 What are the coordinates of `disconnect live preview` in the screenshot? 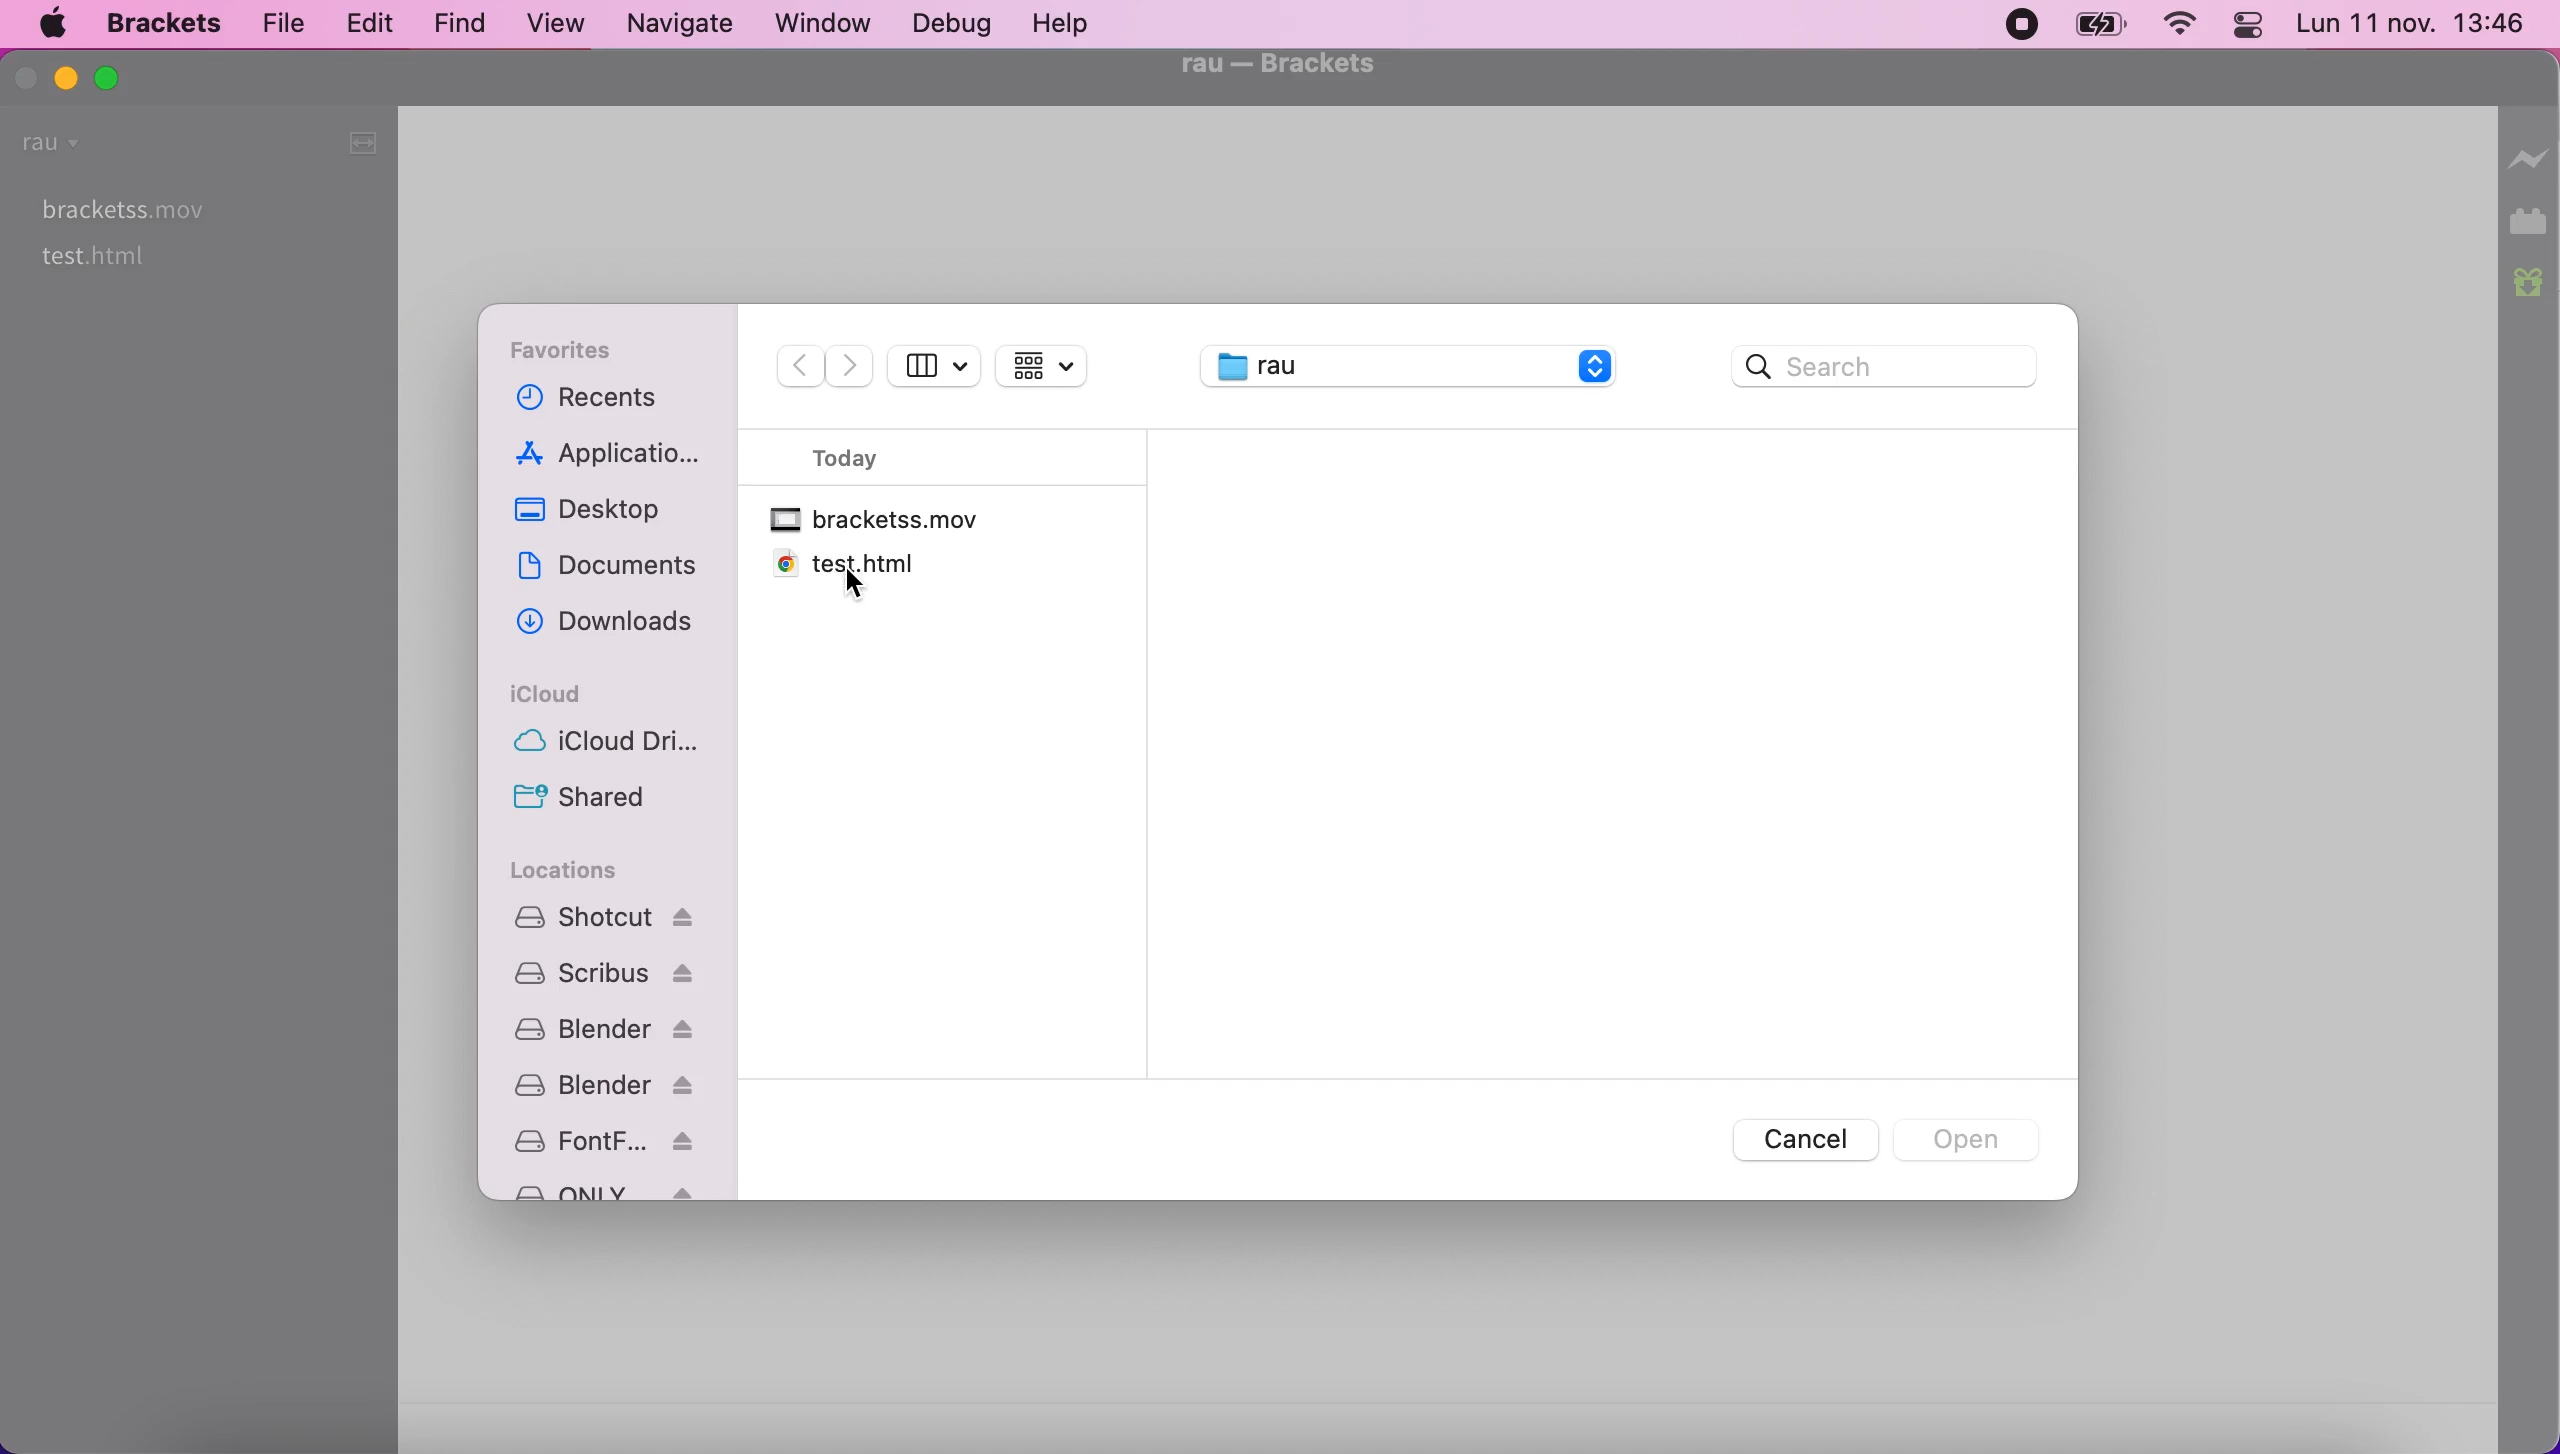 It's located at (2530, 158).